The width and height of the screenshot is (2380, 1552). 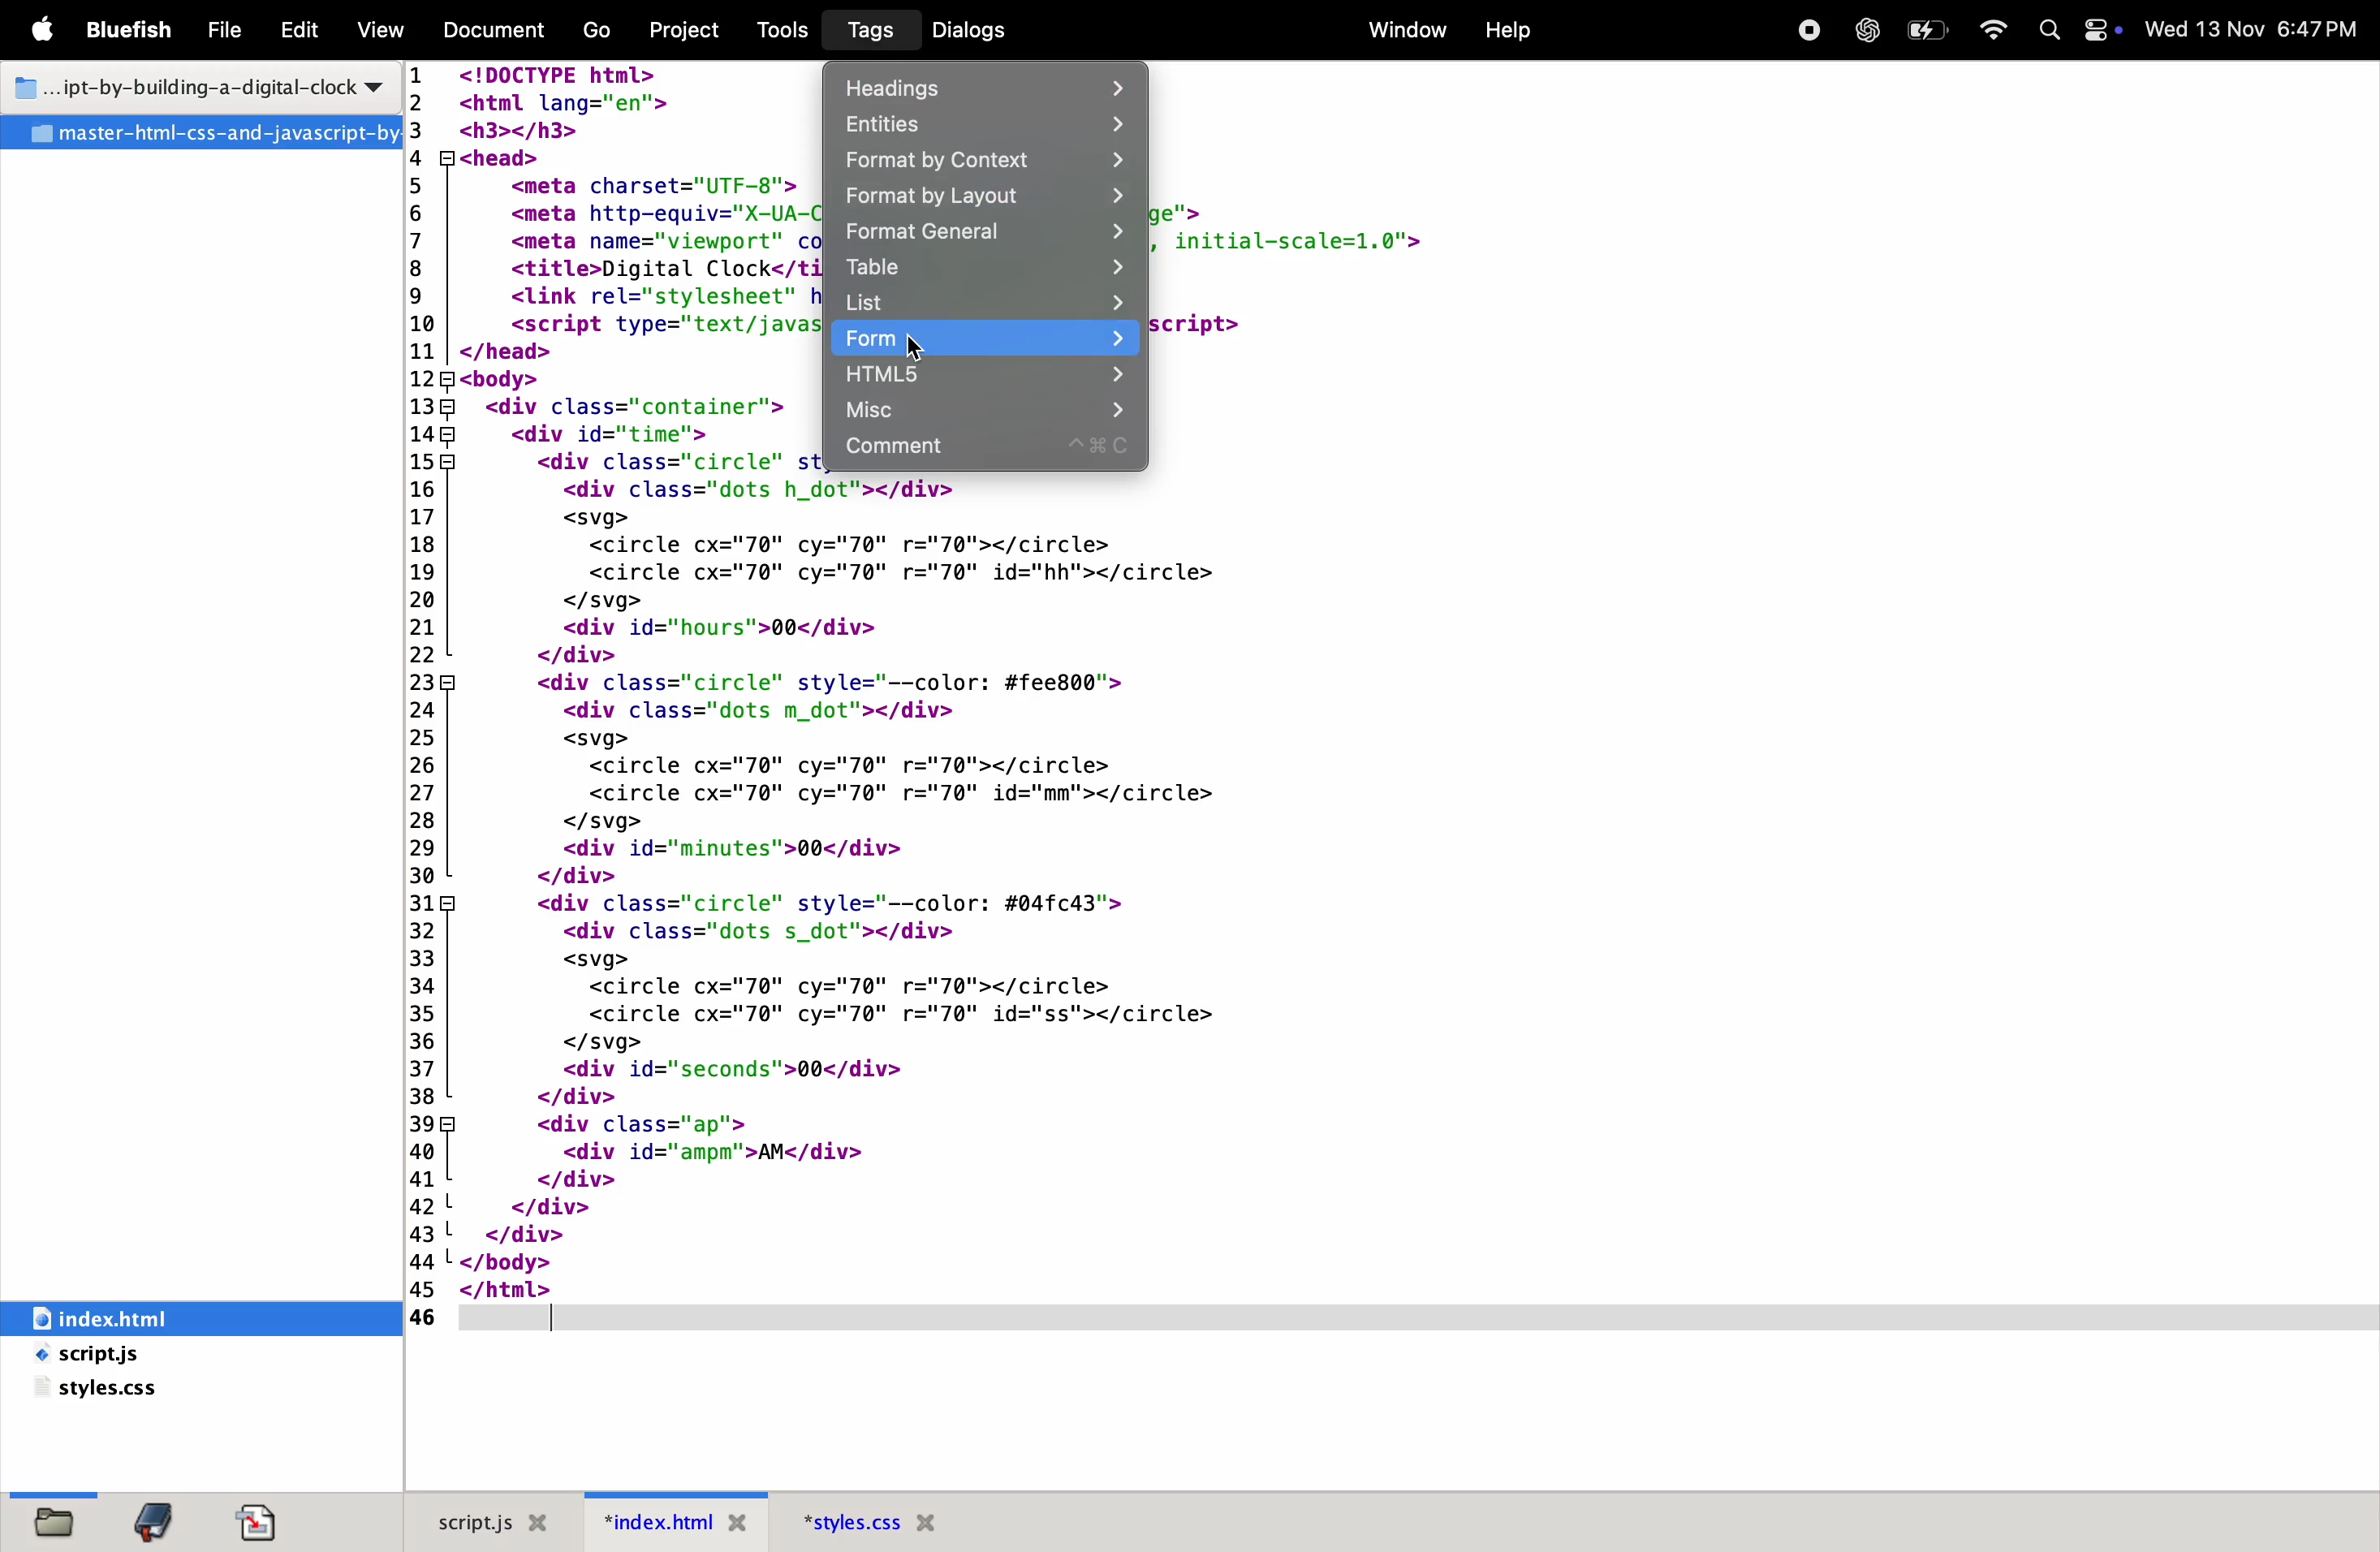 What do you see at coordinates (991, 163) in the screenshot?
I see `format by context` at bounding box center [991, 163].